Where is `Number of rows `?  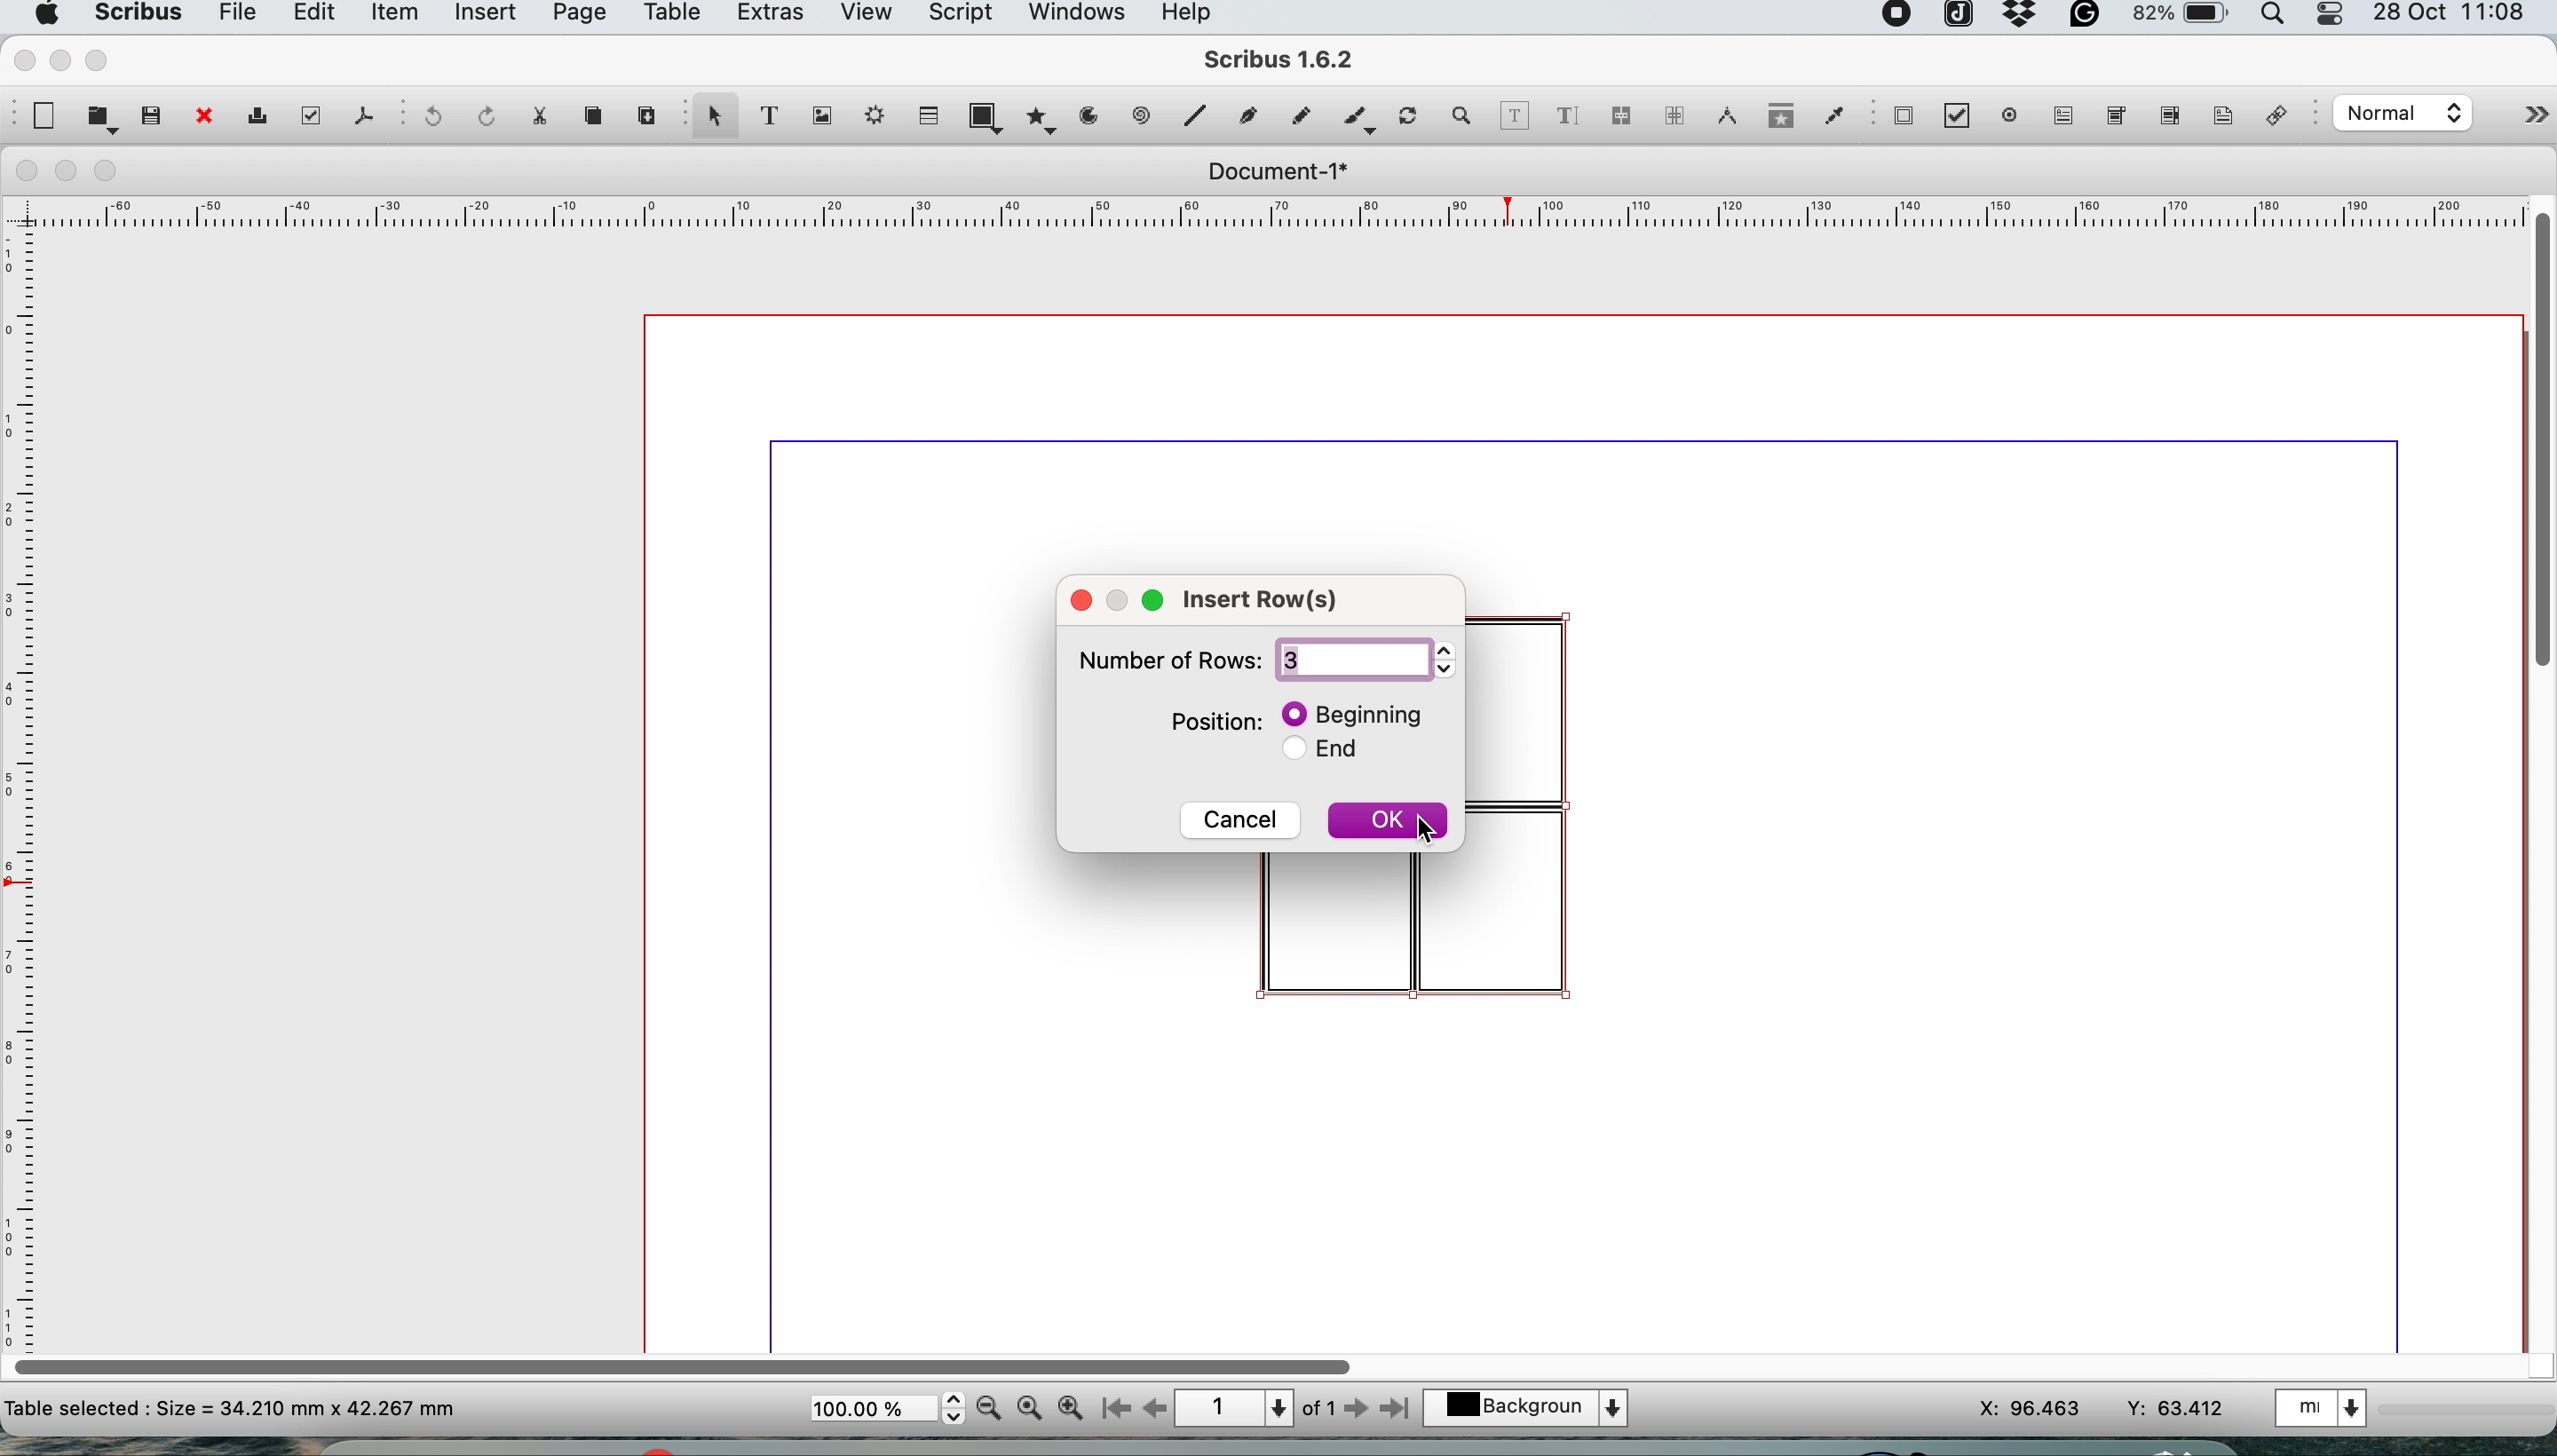 Number of rows  is located at coordinates (1164, 666).